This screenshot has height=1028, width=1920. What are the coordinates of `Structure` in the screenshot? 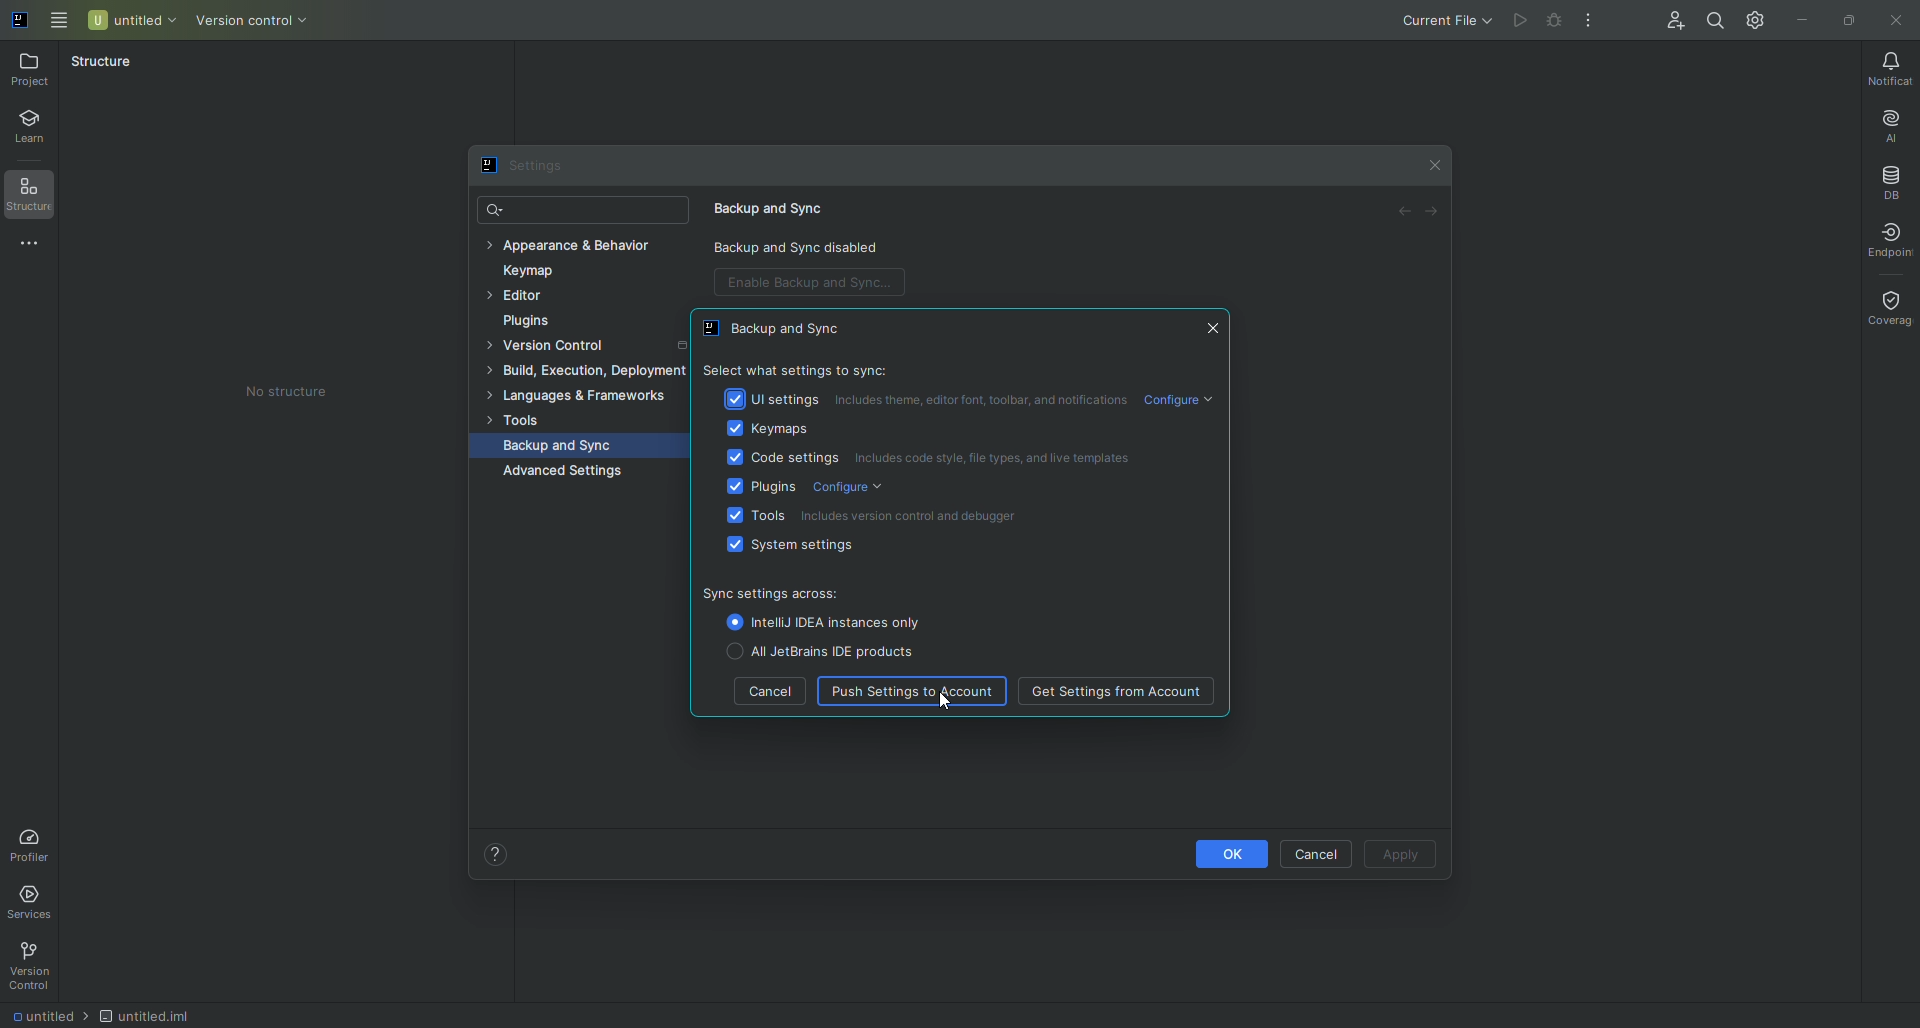 It's located at (37, 197).